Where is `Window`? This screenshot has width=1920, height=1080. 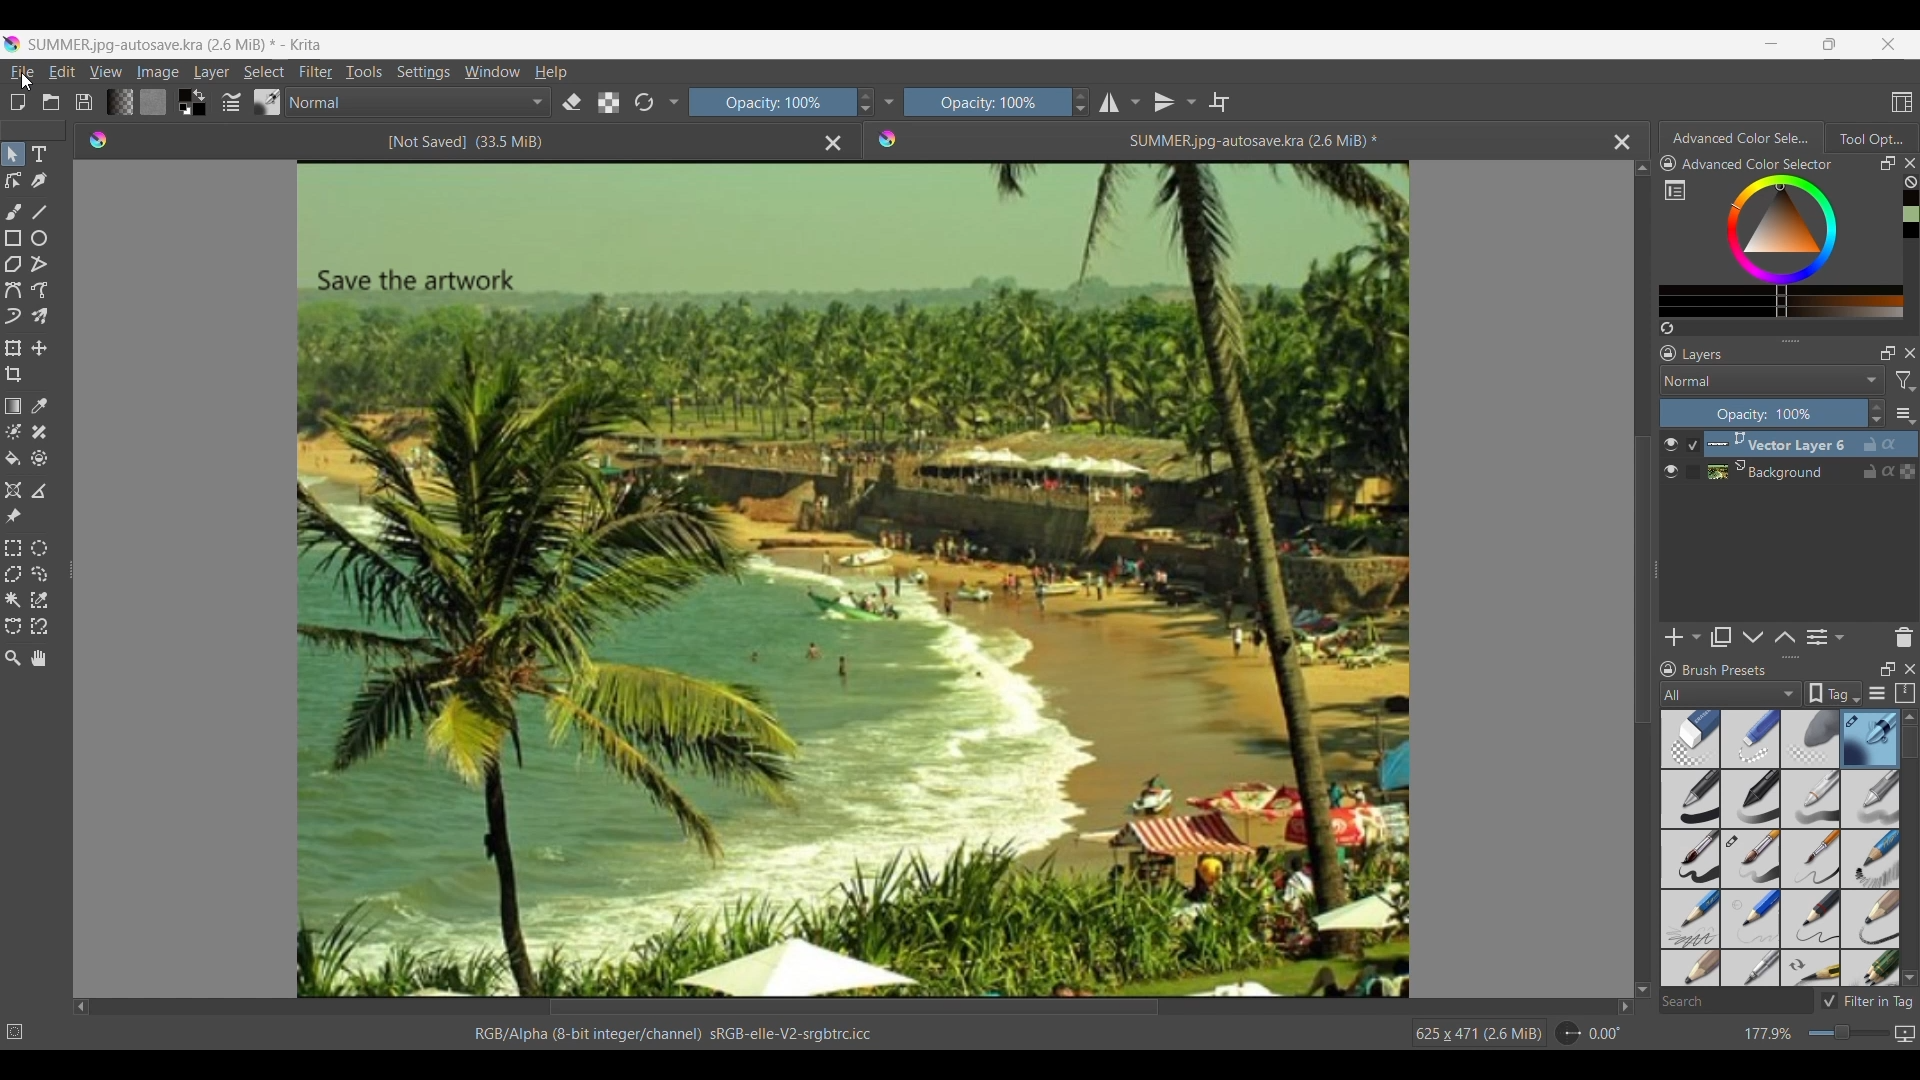
Window is located at coordinates (492, 71).